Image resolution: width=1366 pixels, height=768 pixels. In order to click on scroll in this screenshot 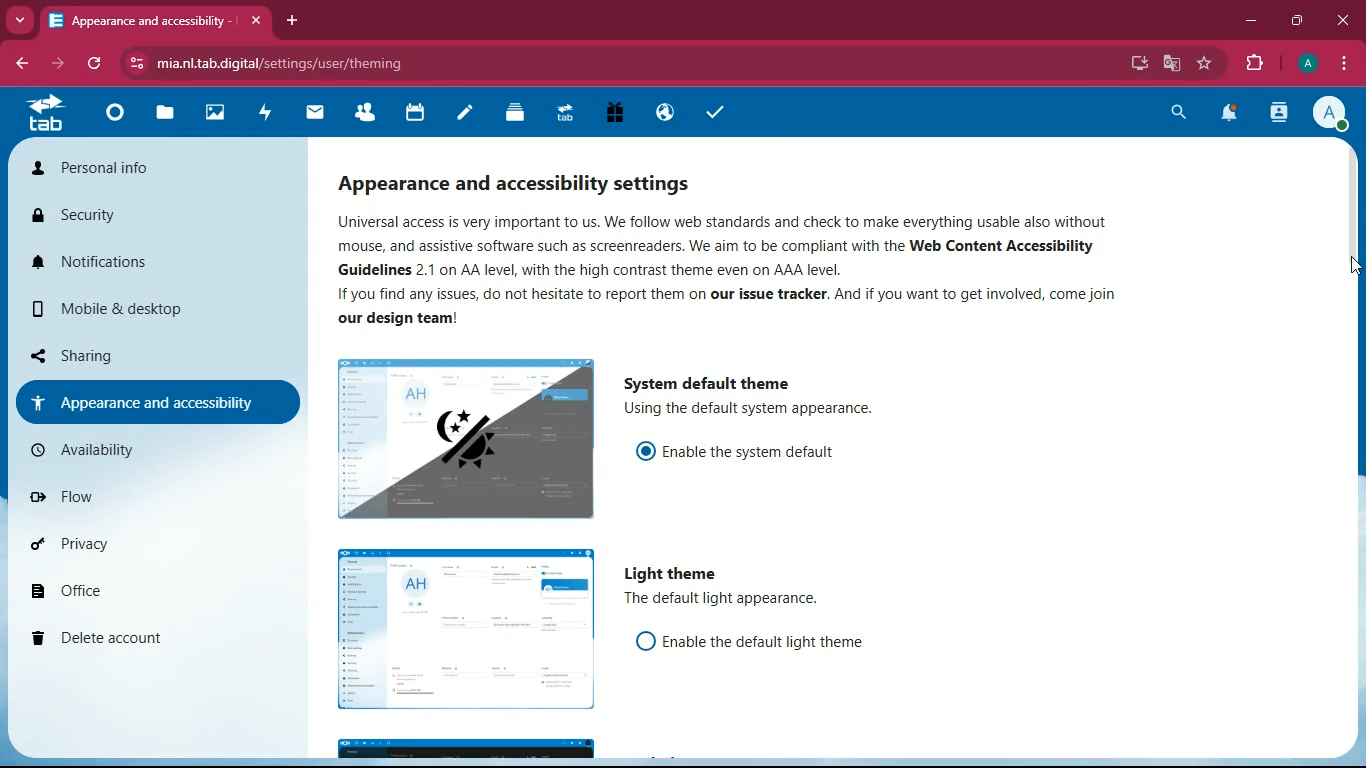, I will do `click(1351, 224)`.